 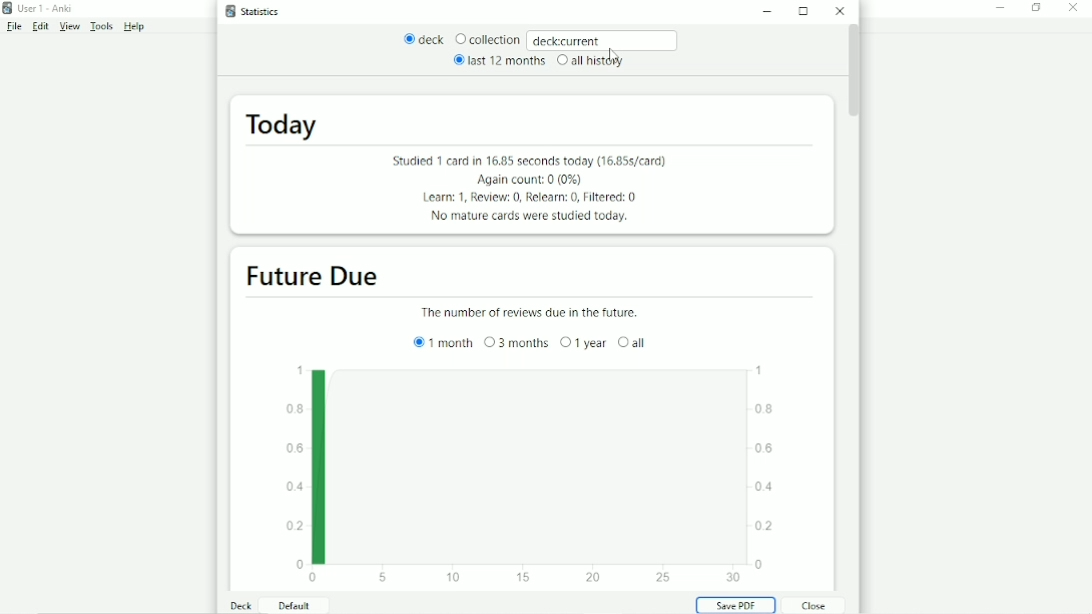 I want to click on deck:current, so click(x=608, y=39).